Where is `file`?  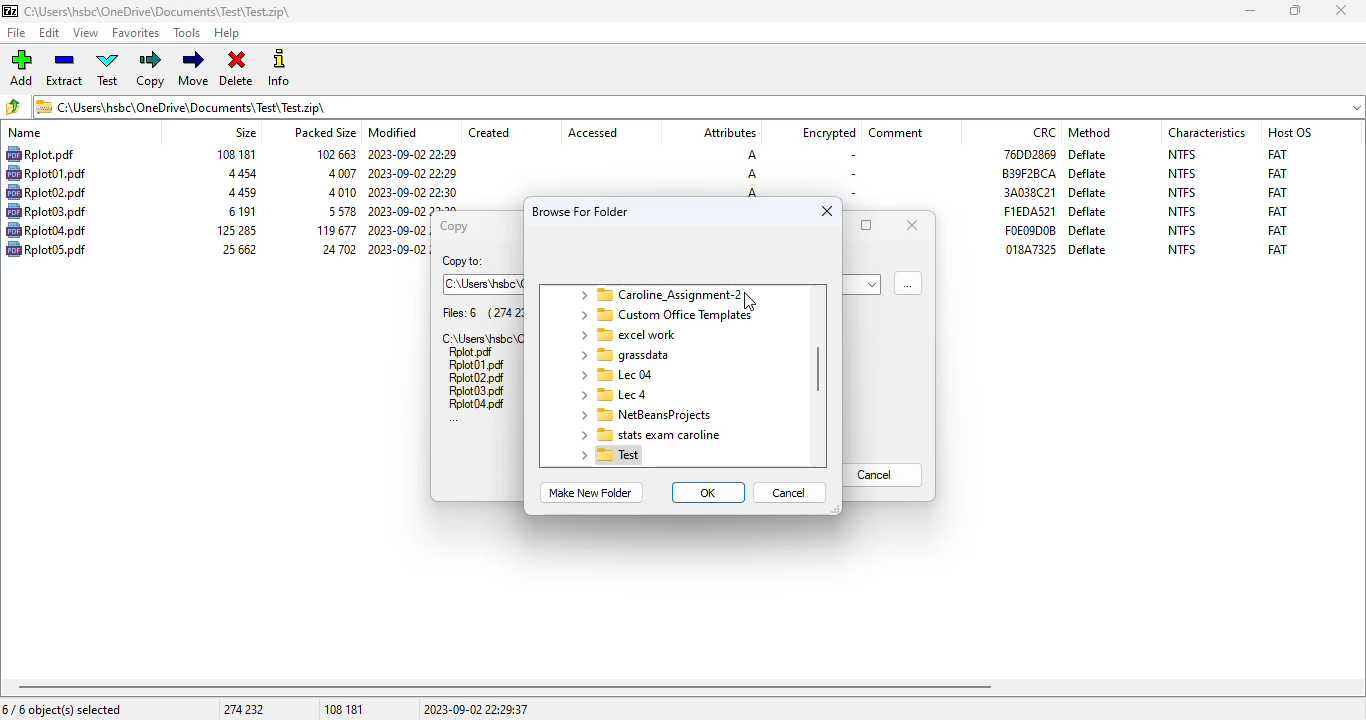 file is located at coordinates (46, 211).